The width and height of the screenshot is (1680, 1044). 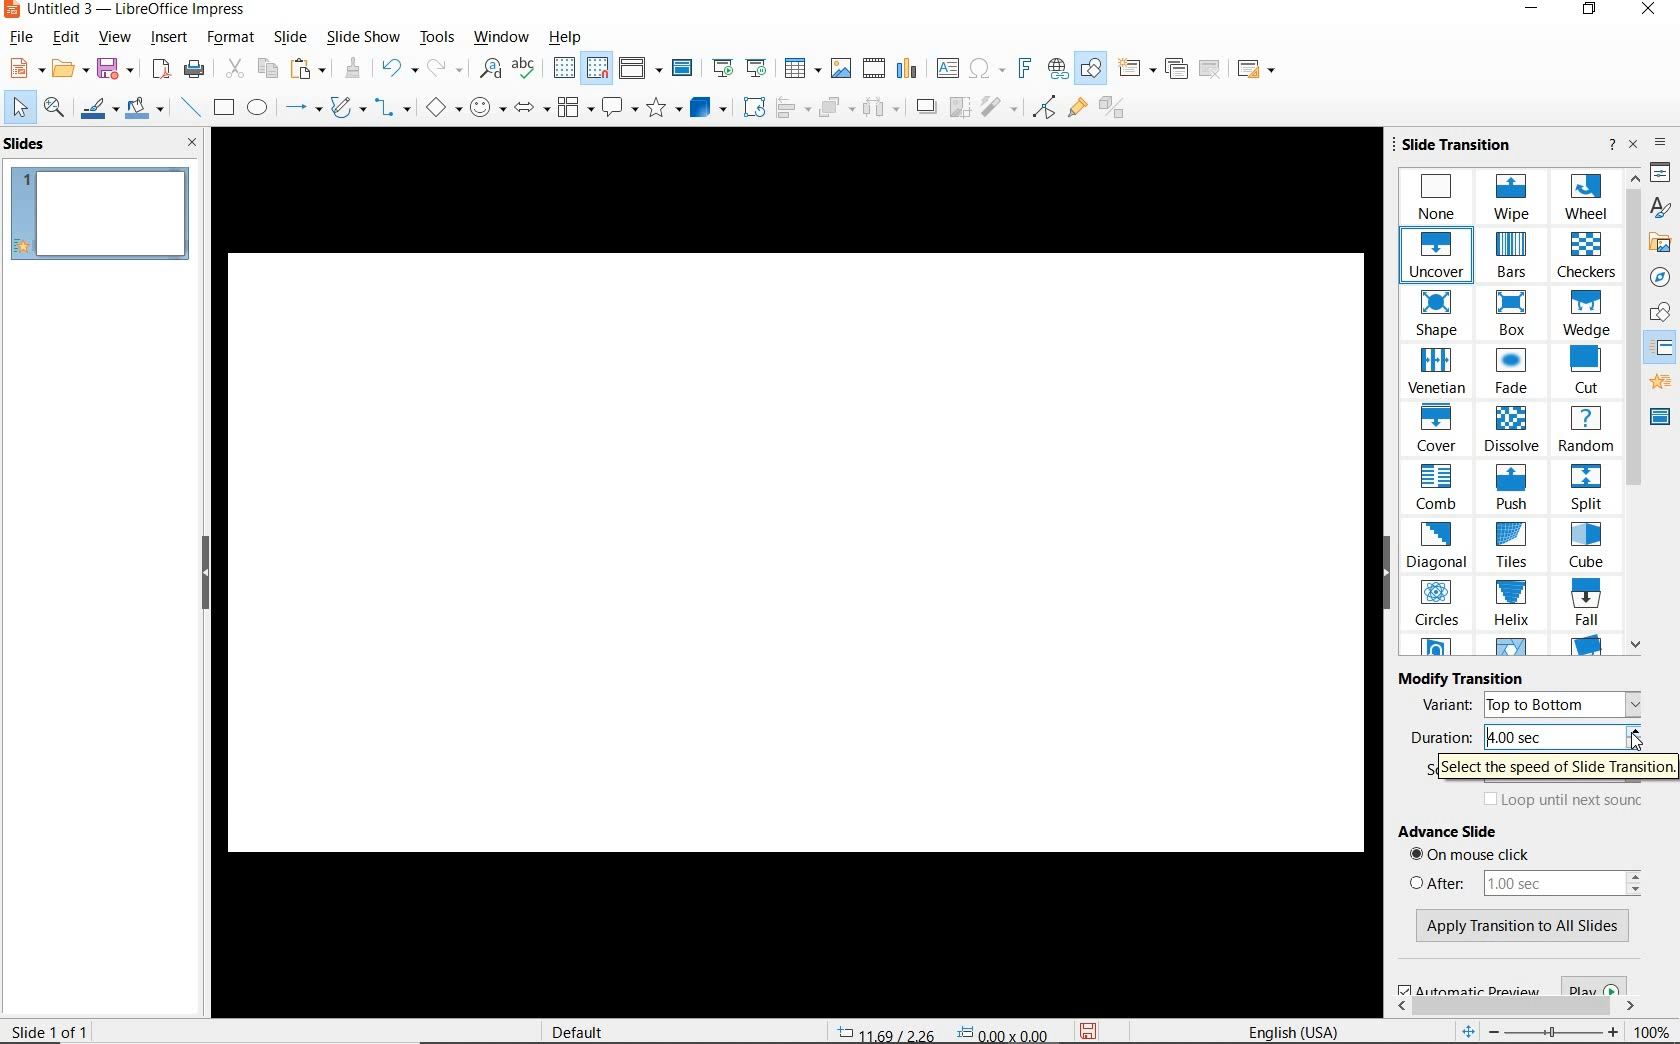 What do you see at coordinates (115, 67) in the screenshot?
I see `SAVE` at bounding box center [115, 67].